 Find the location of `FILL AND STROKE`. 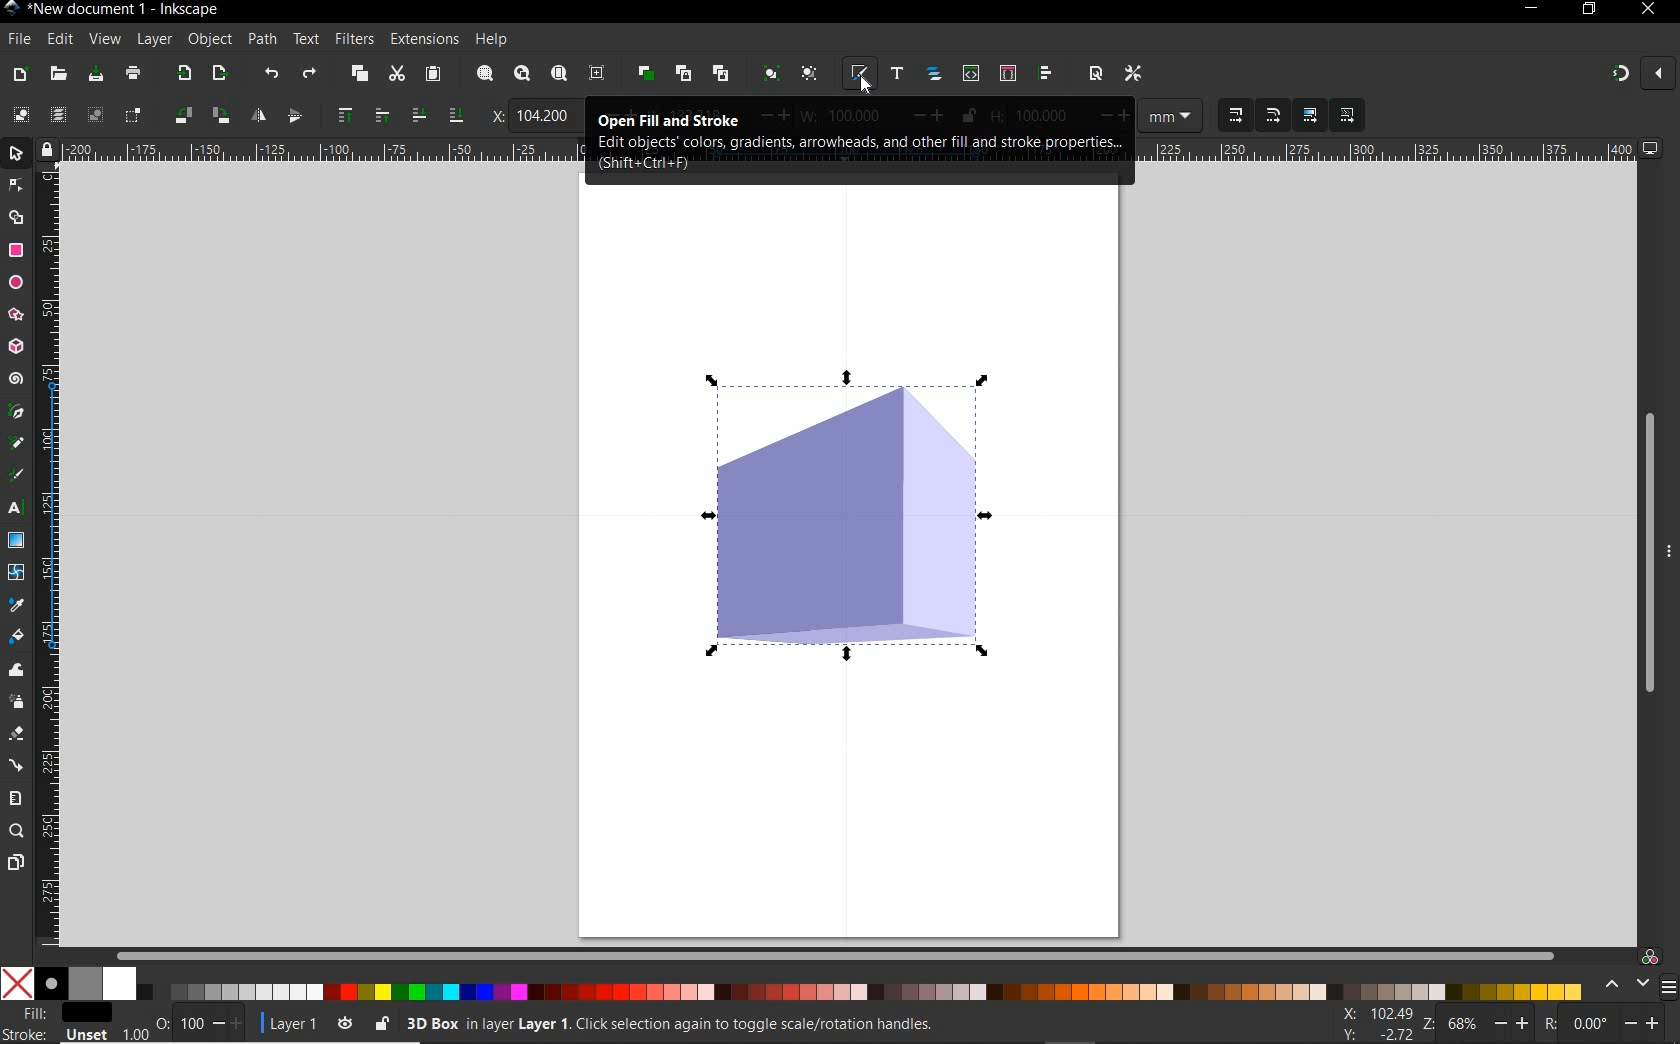

FILL AND STROKE is located at coordinates (59, 1024).